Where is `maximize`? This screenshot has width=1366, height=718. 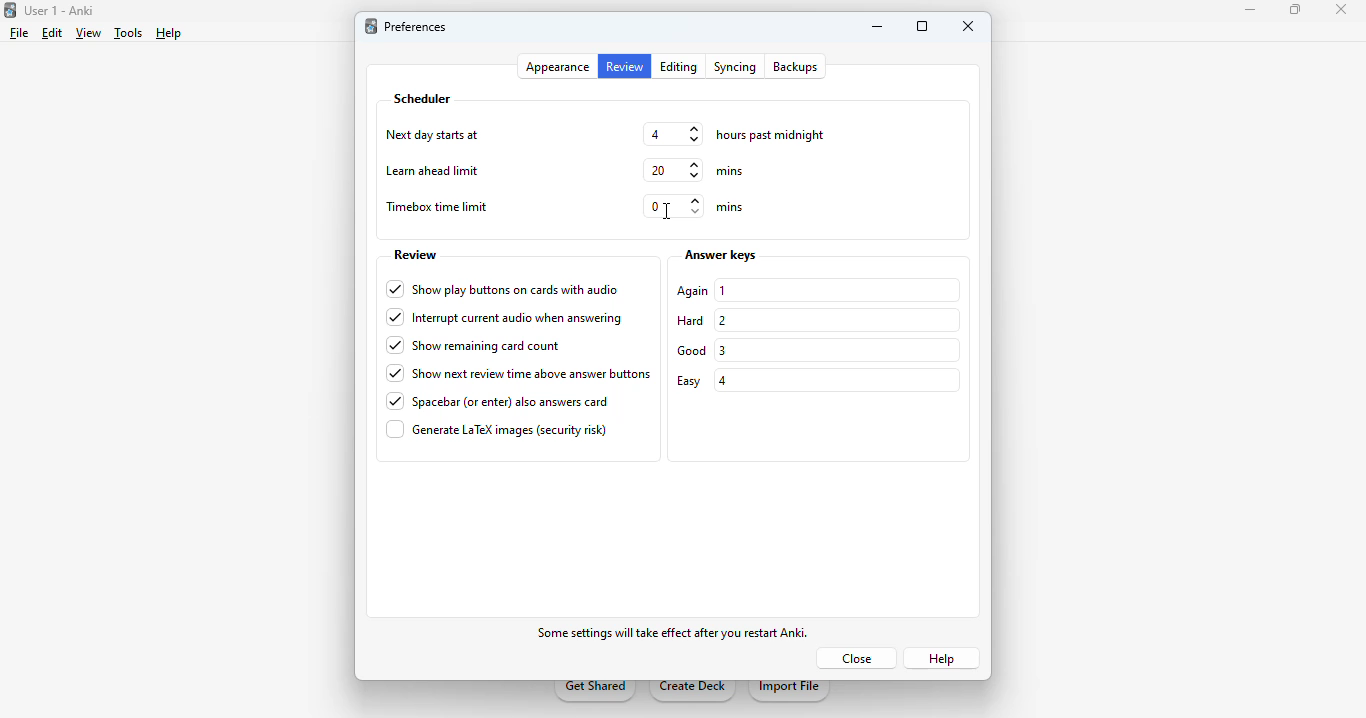 maximize is located at coordinates (923, 26).